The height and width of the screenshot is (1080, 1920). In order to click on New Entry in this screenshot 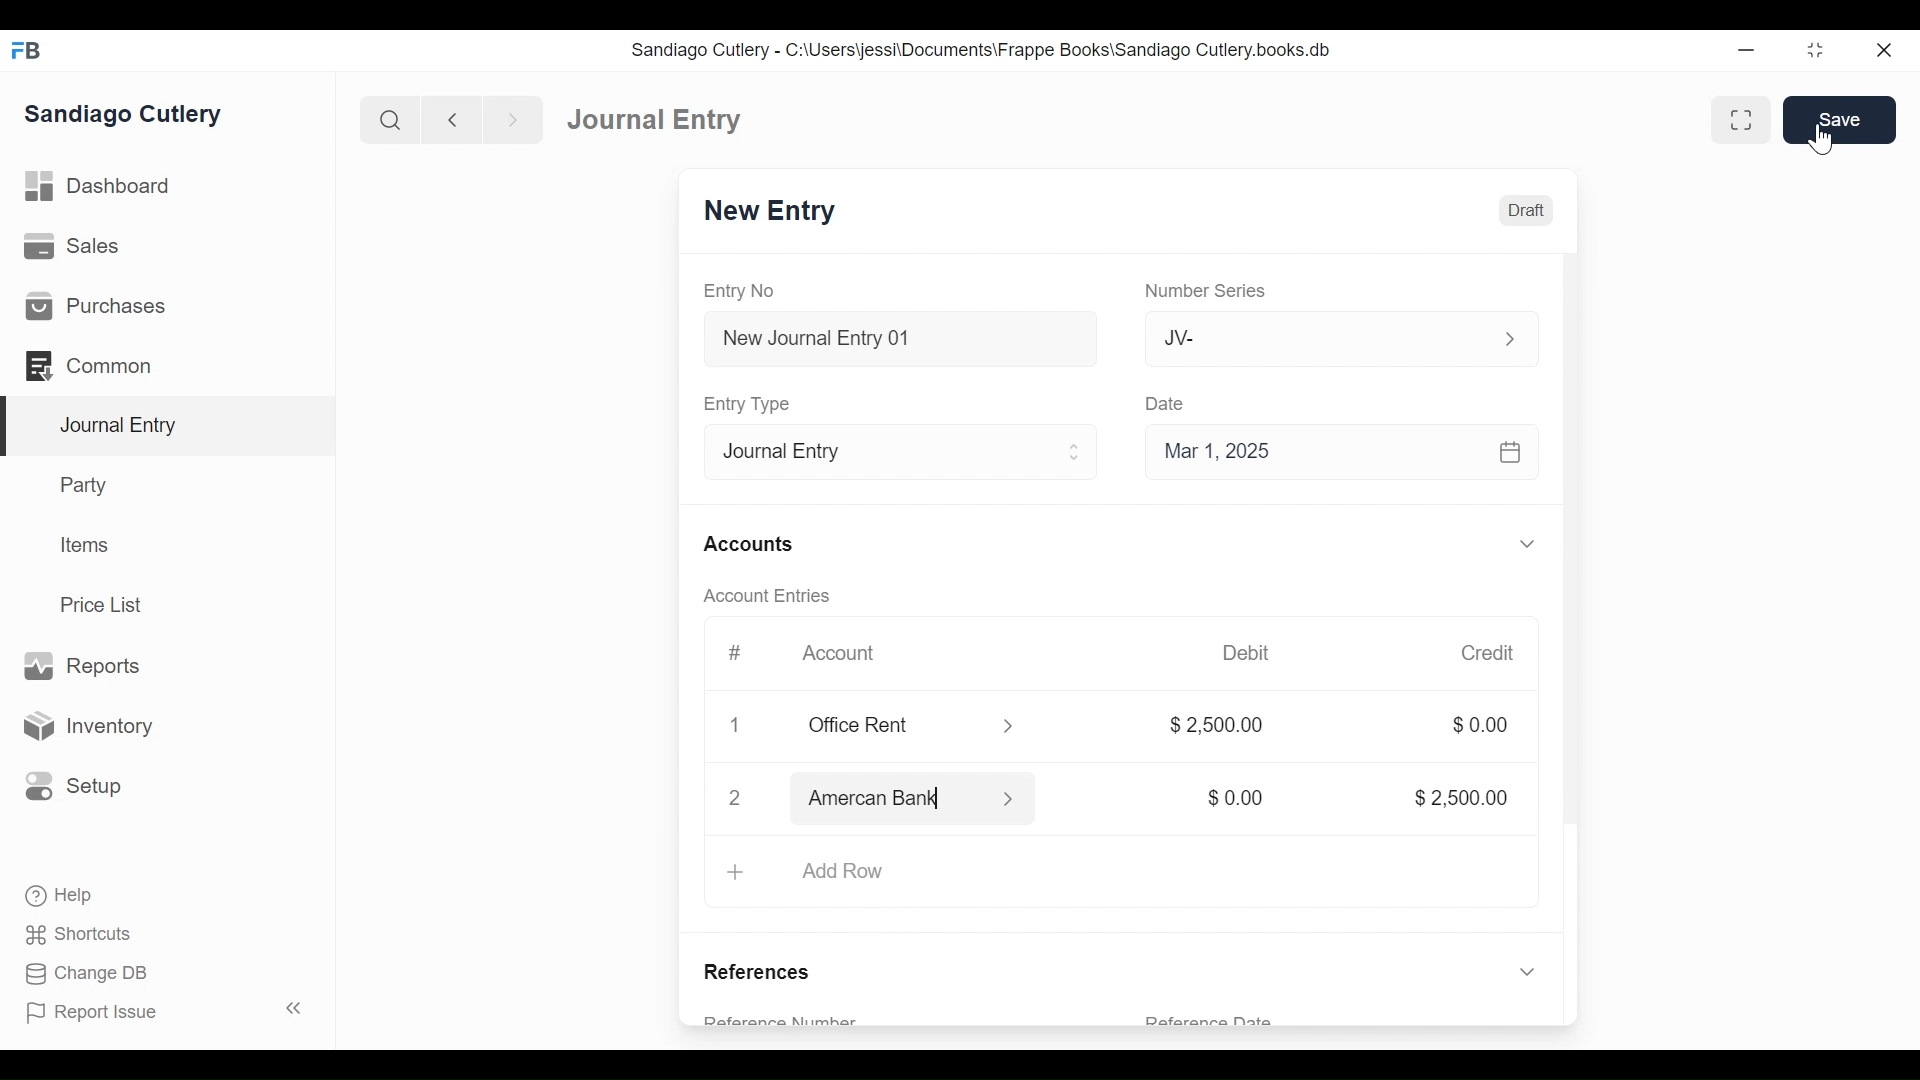, I will do `click(772, 212)`.